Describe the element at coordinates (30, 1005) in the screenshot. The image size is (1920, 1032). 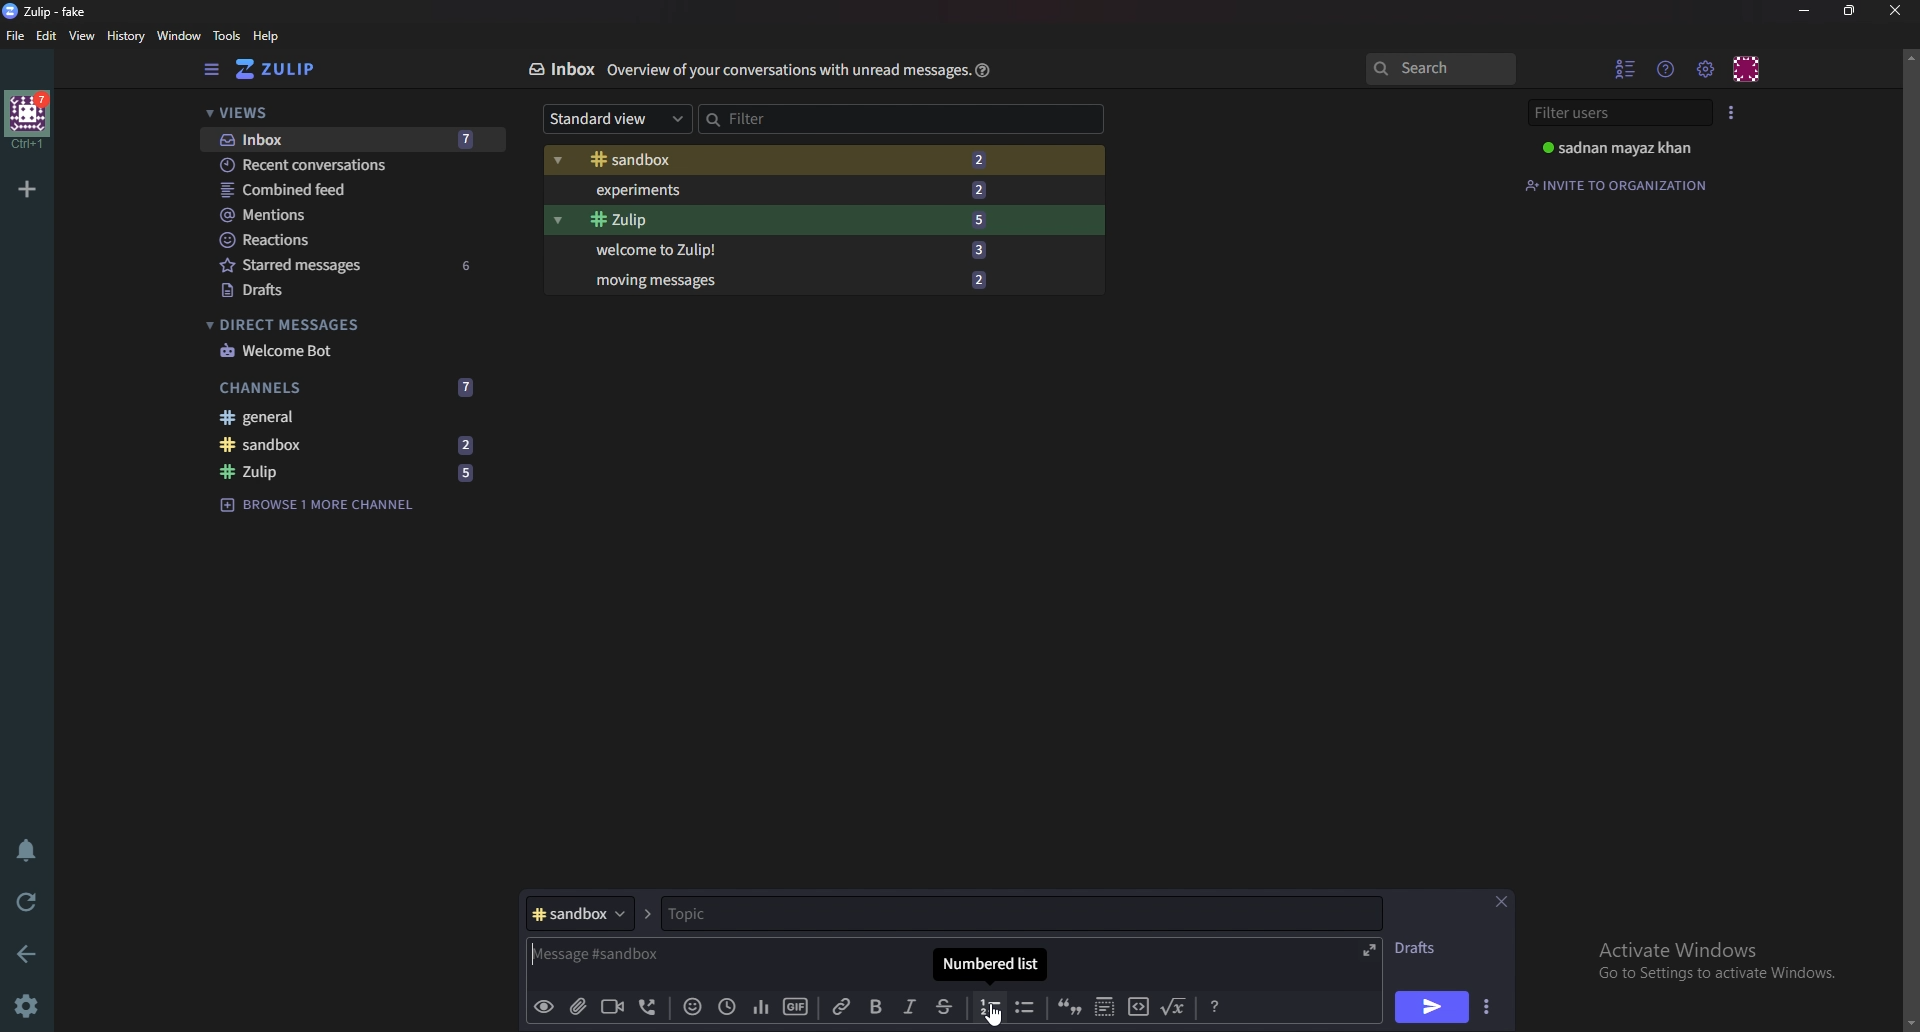
I see `Settings` at that location.